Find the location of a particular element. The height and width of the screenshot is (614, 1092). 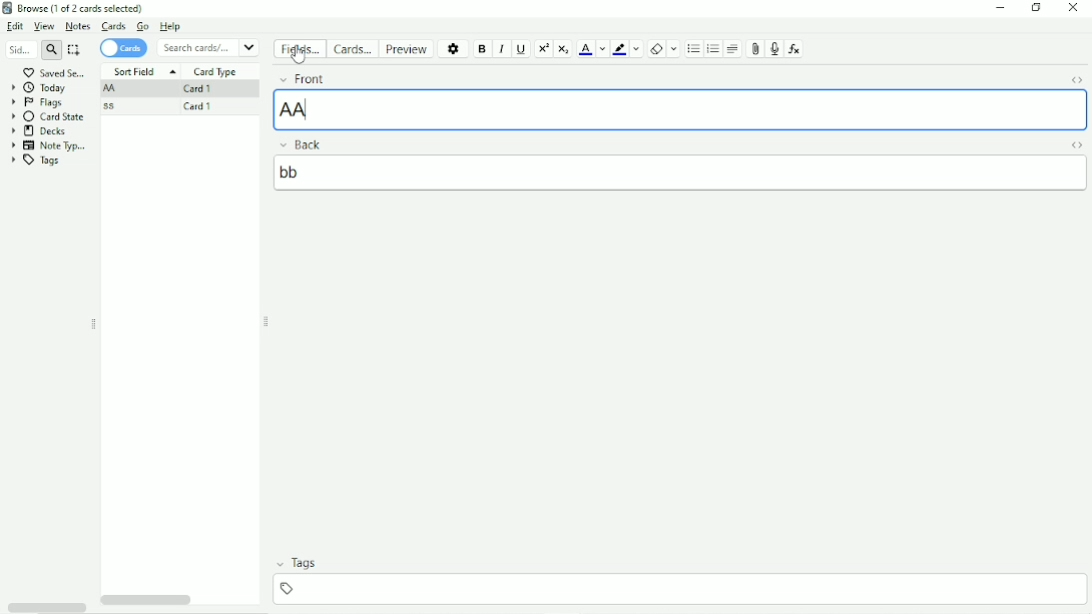

Attach picture/audio/video is located at coordinates (755, 50).